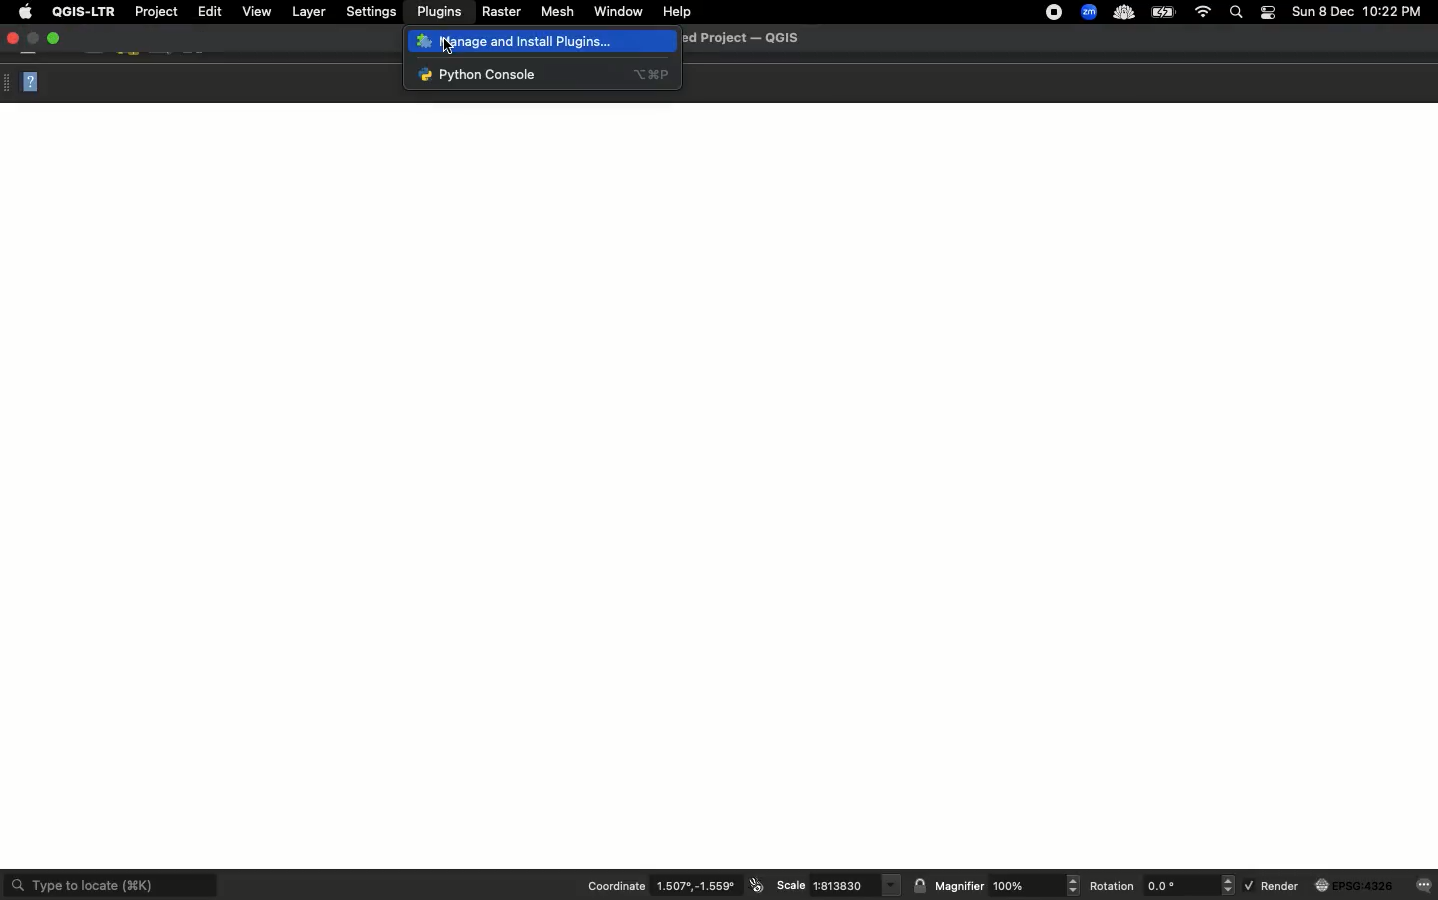 The image size is (1438, 900). I want to click on Magnifier, so click(959, 886).